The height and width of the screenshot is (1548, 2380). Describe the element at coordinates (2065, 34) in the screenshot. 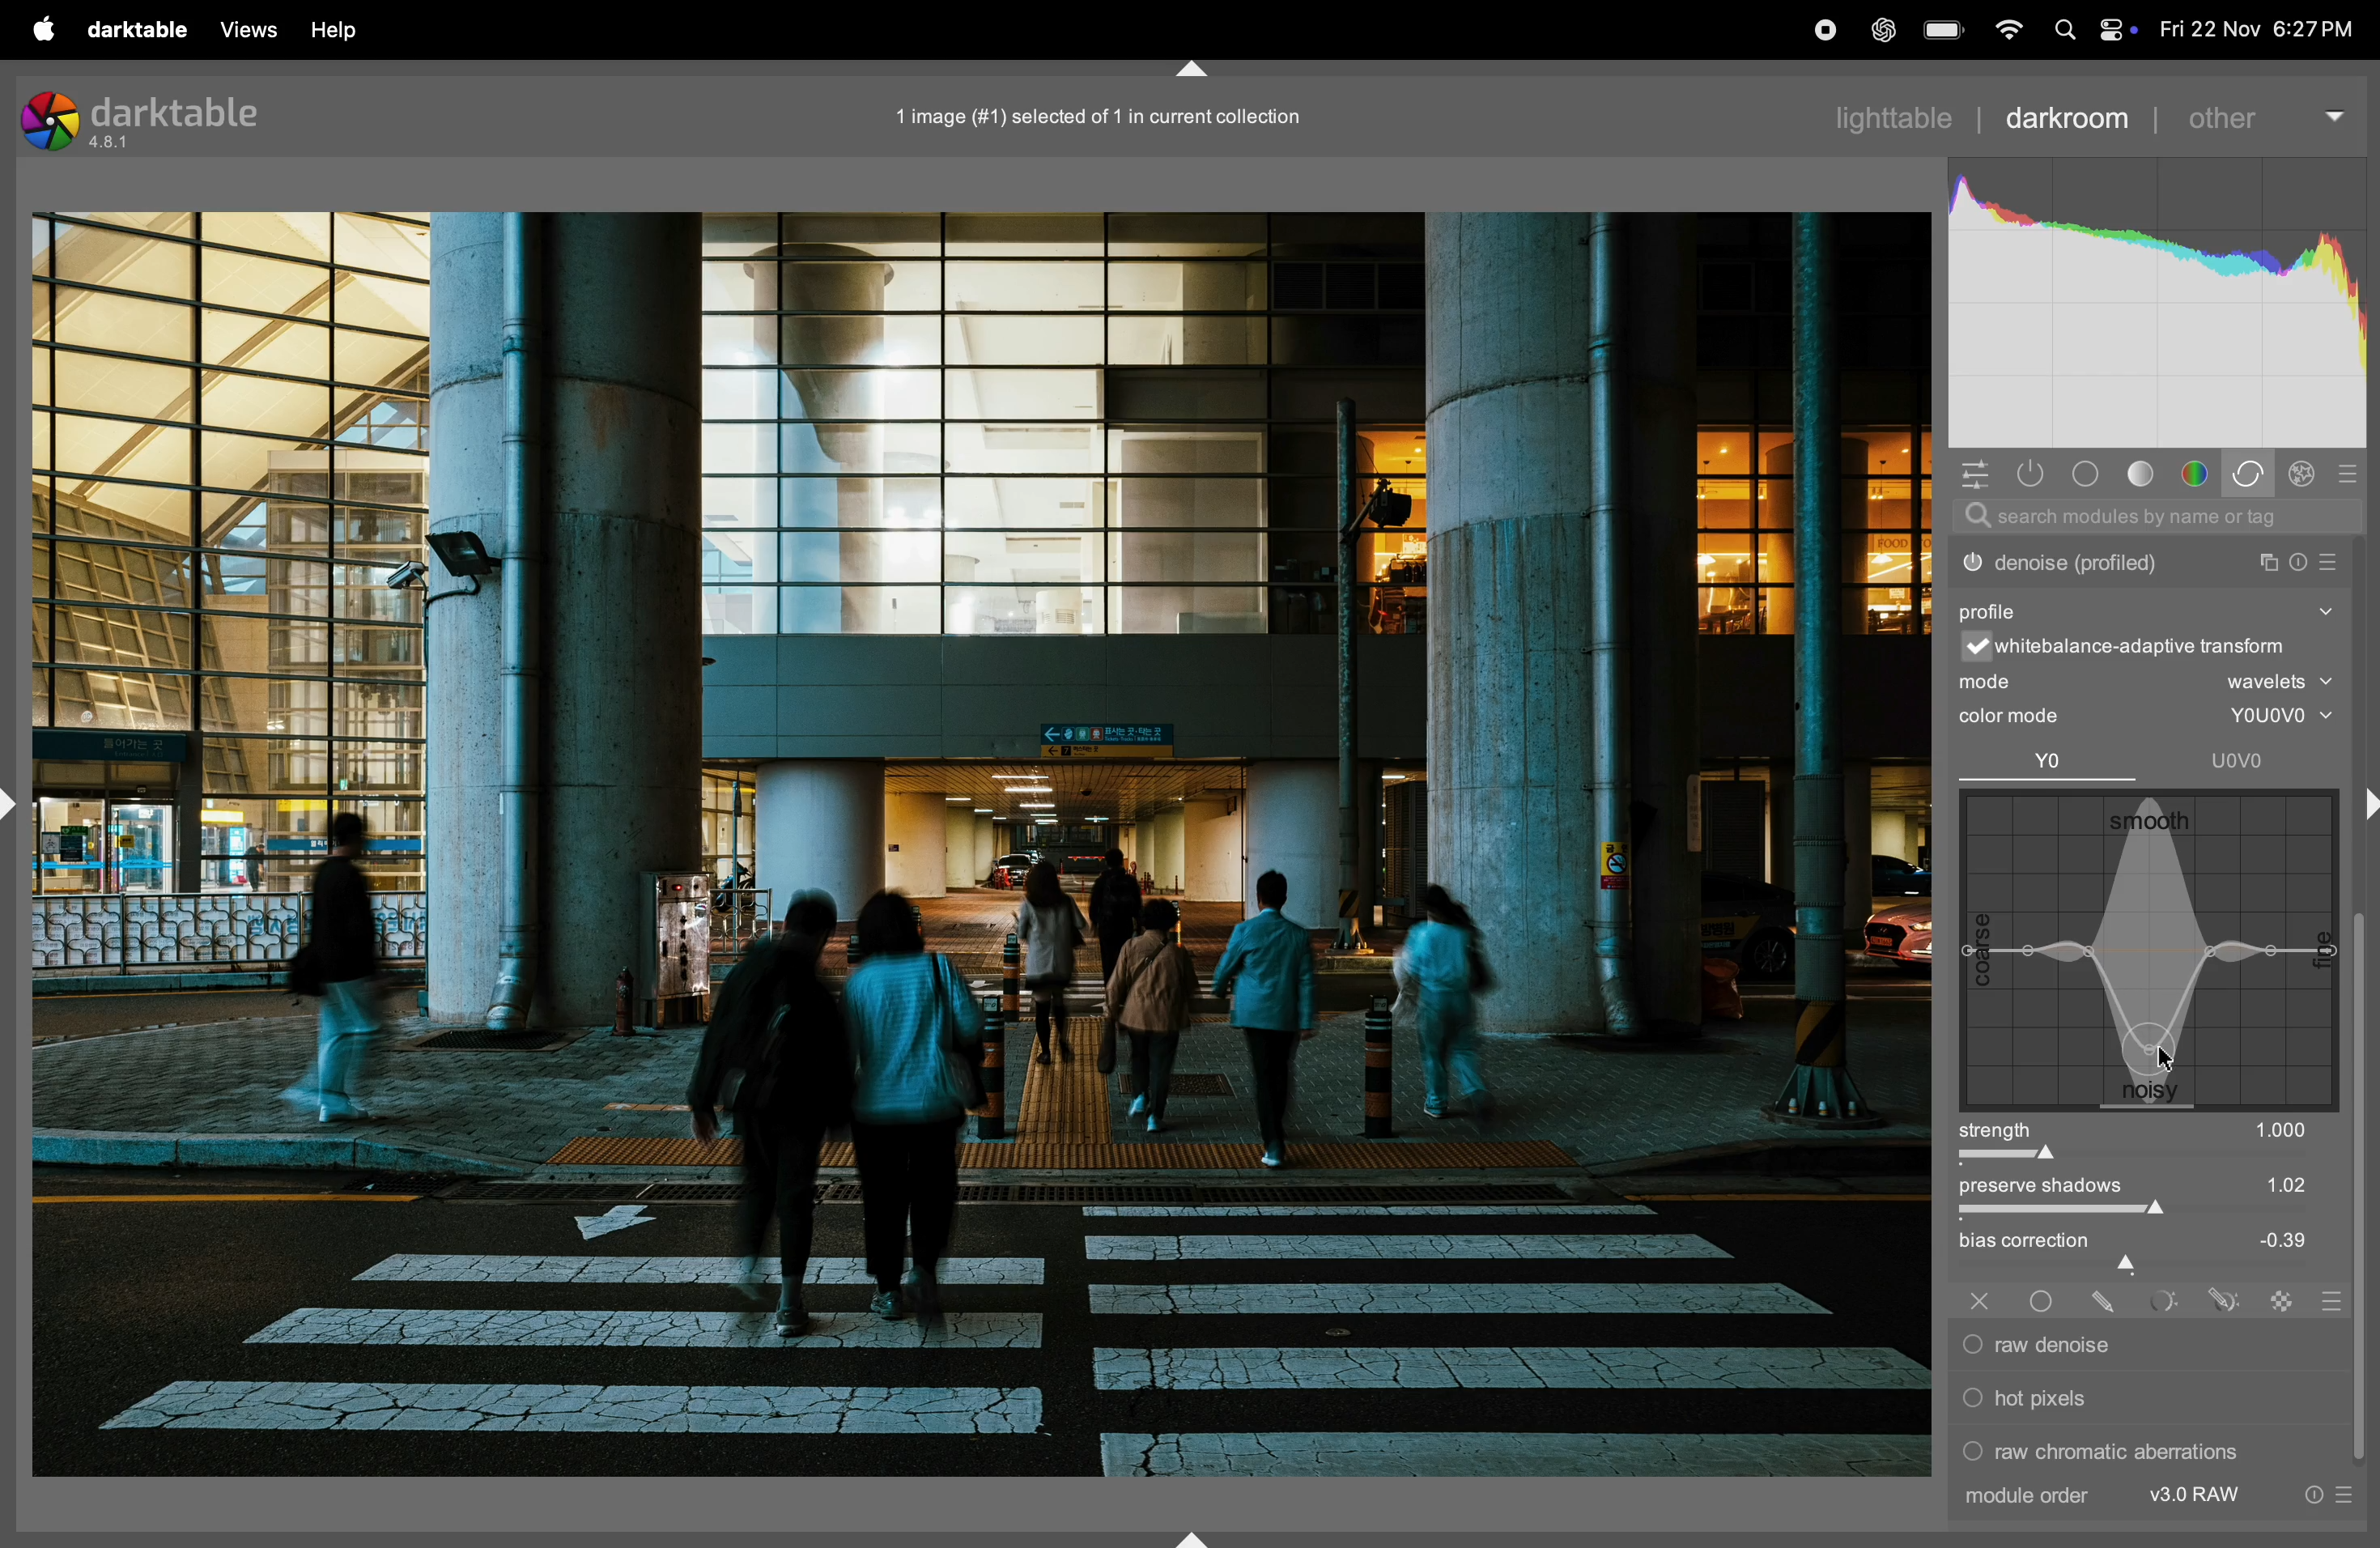

I see `spotlight search` at that location.